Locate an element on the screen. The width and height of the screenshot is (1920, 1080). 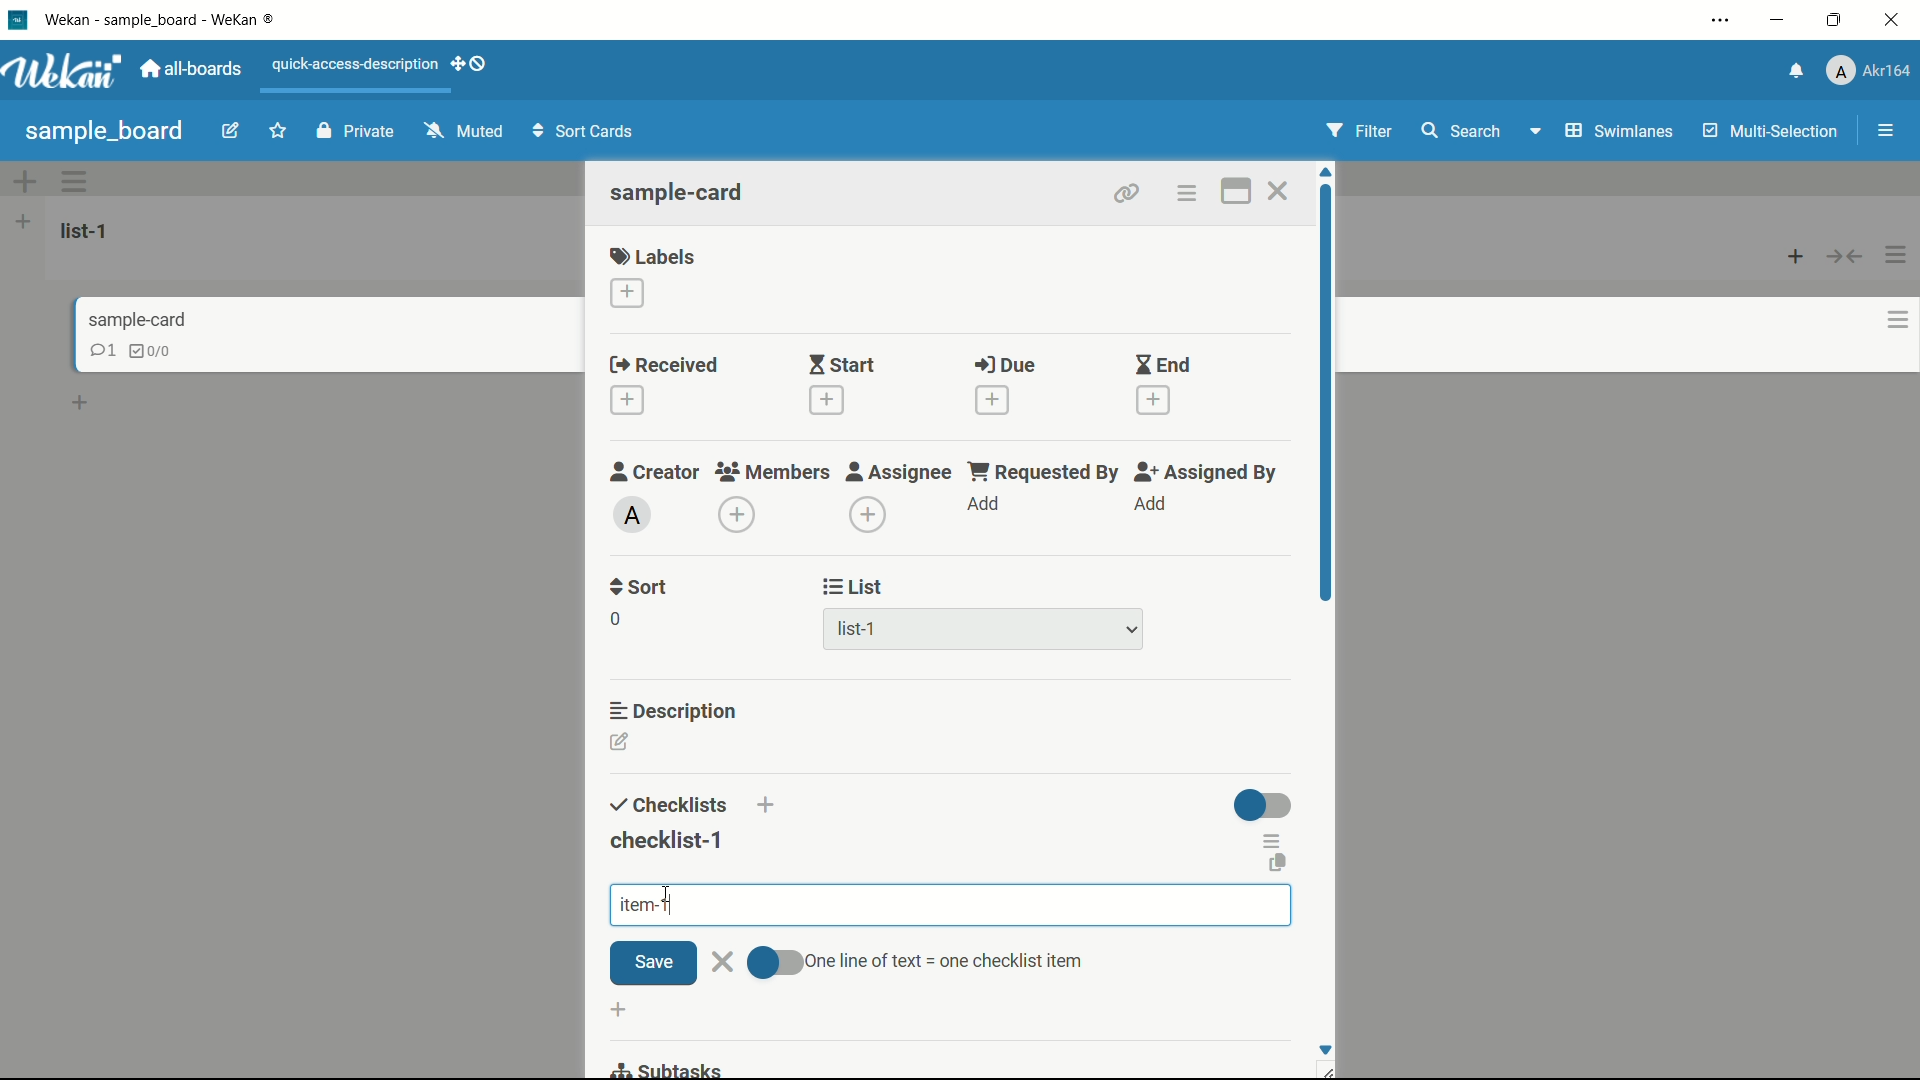
sample board is located at coordinates (103, 130).